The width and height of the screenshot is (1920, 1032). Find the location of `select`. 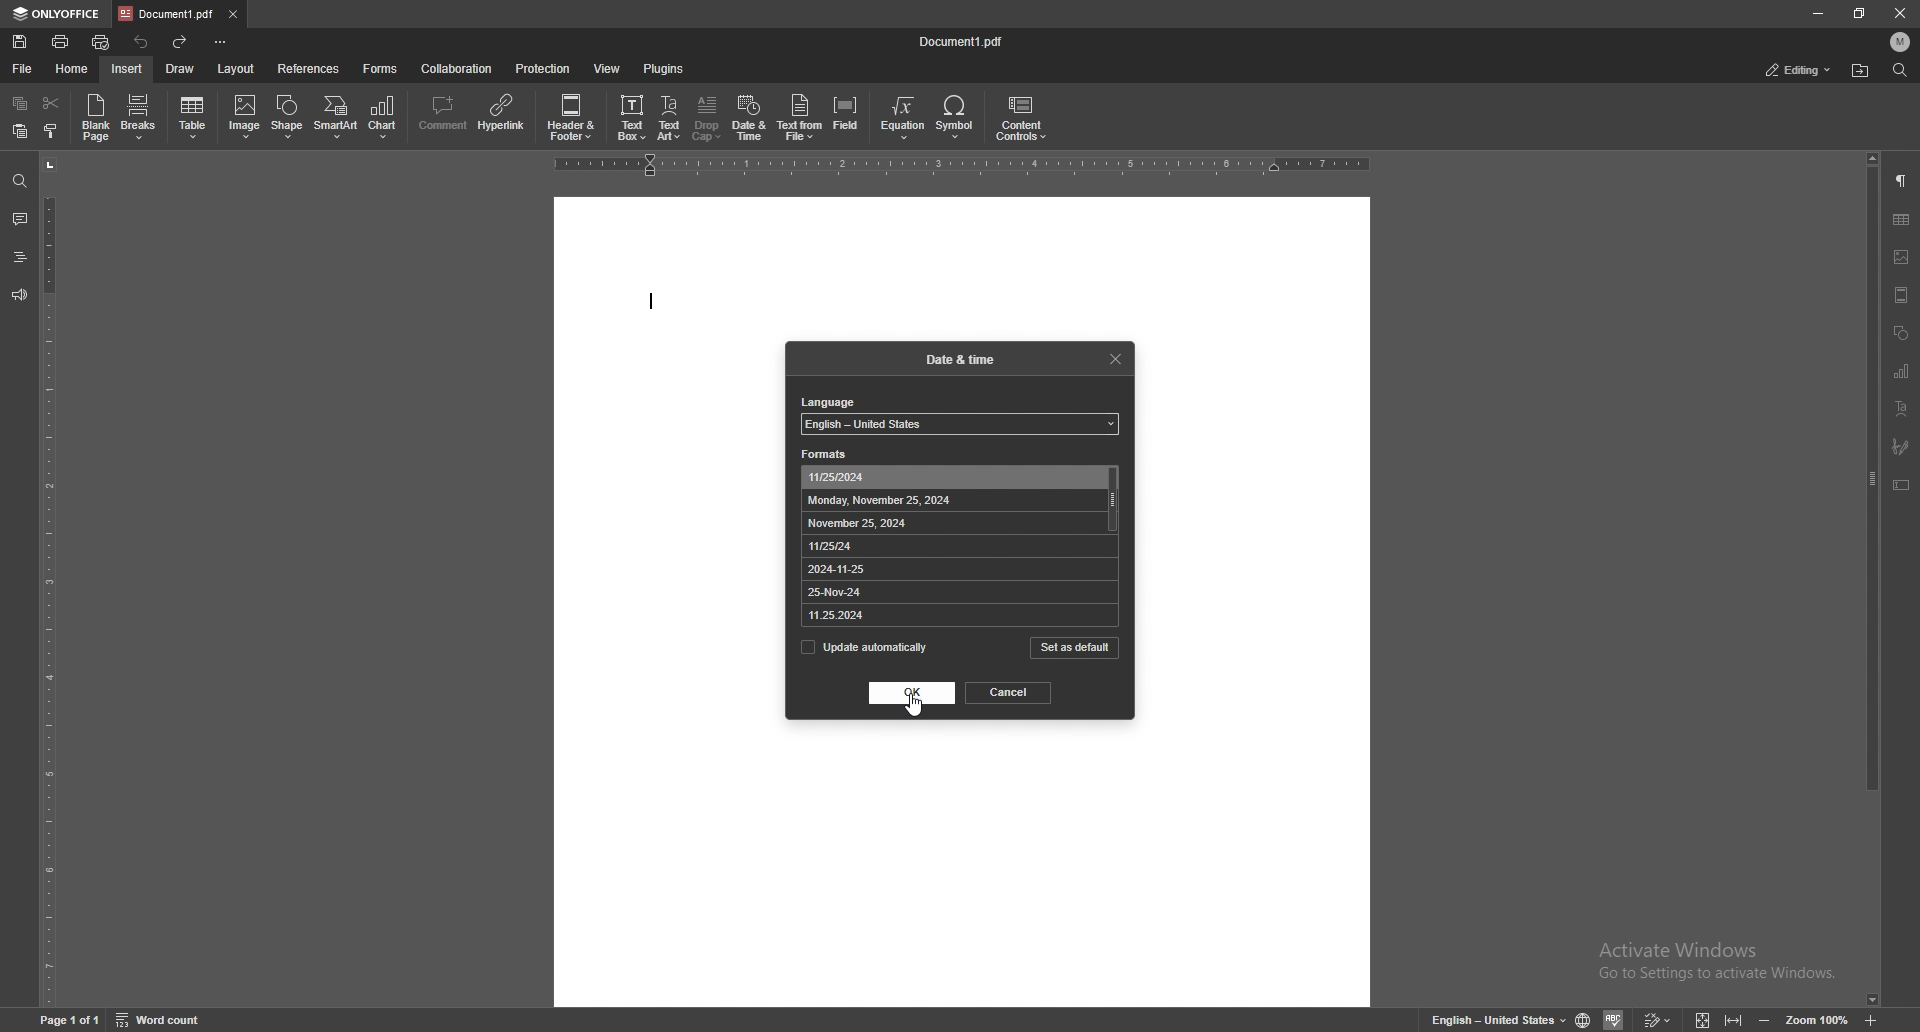

select is located at coordinates (51, 131).